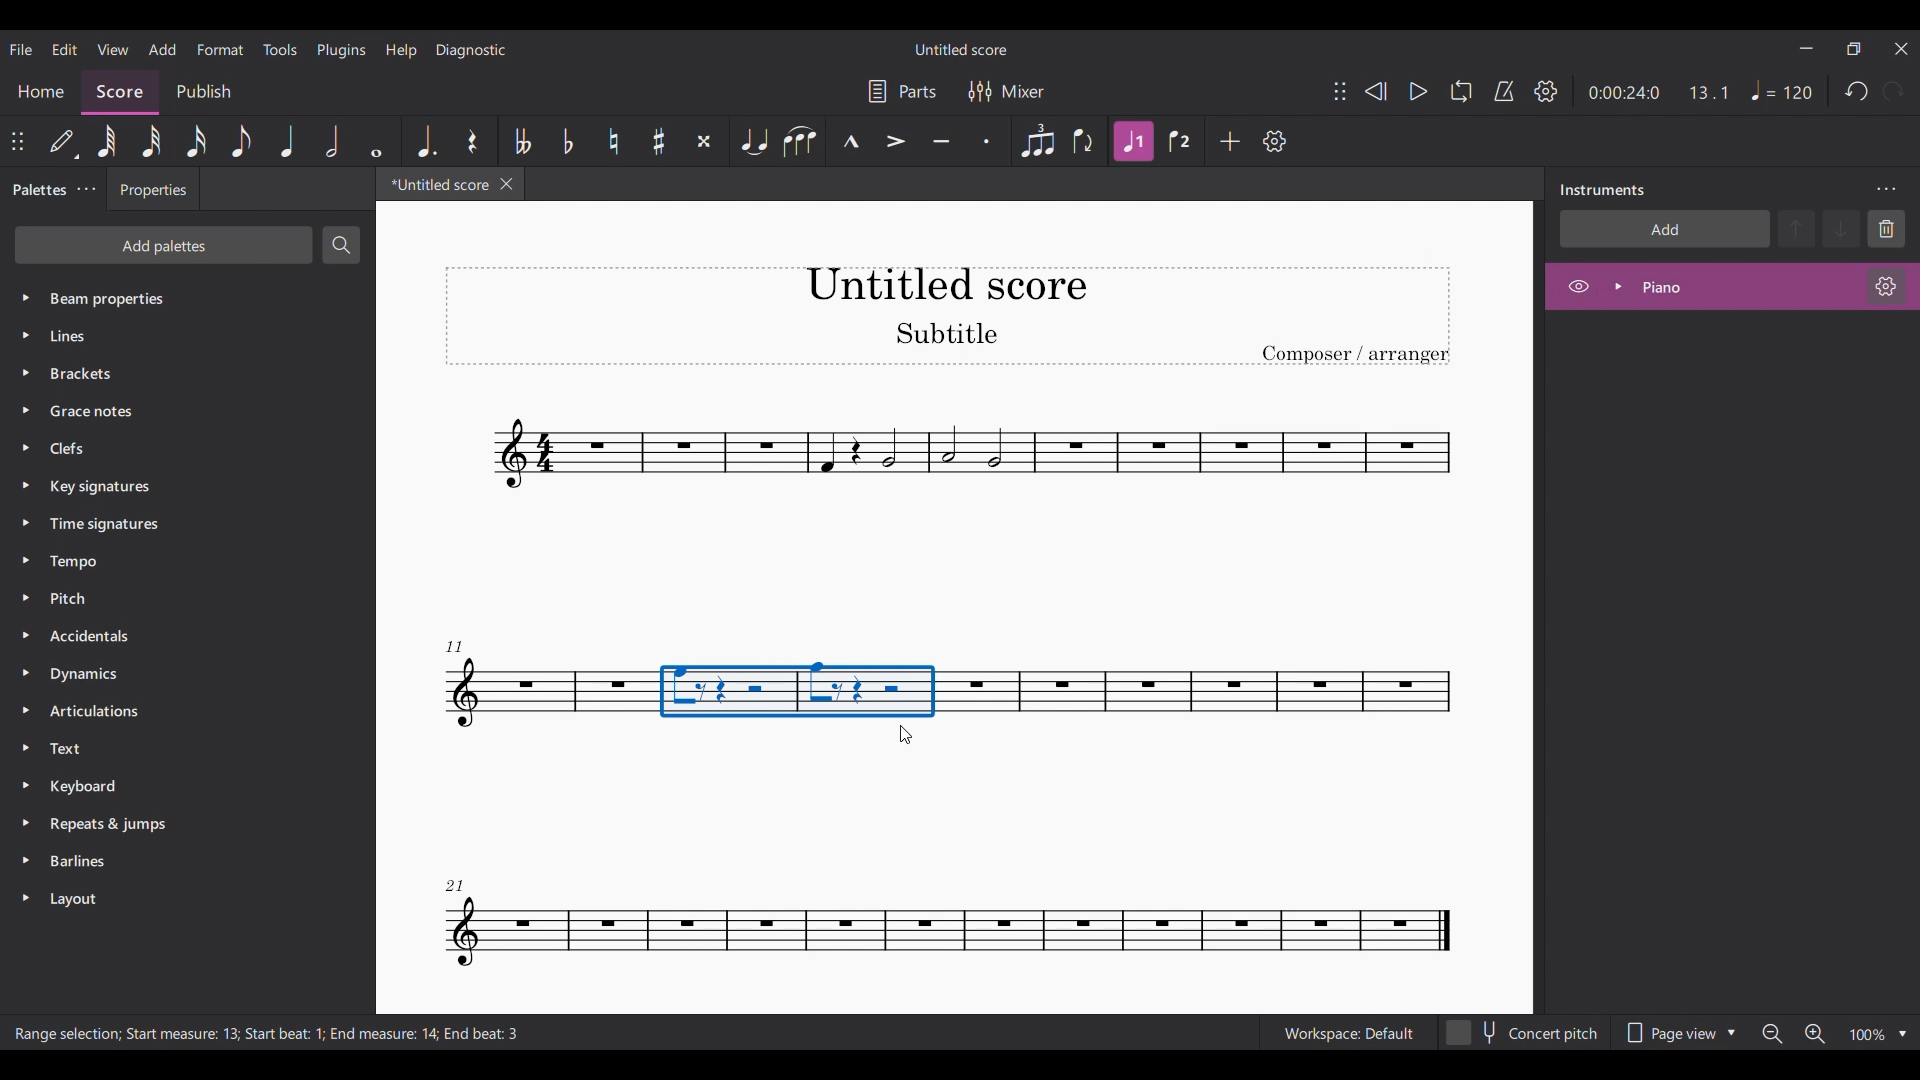  Describe the element at coordinates (220, 49) in the screenshot. I see `Format menu` at that location.